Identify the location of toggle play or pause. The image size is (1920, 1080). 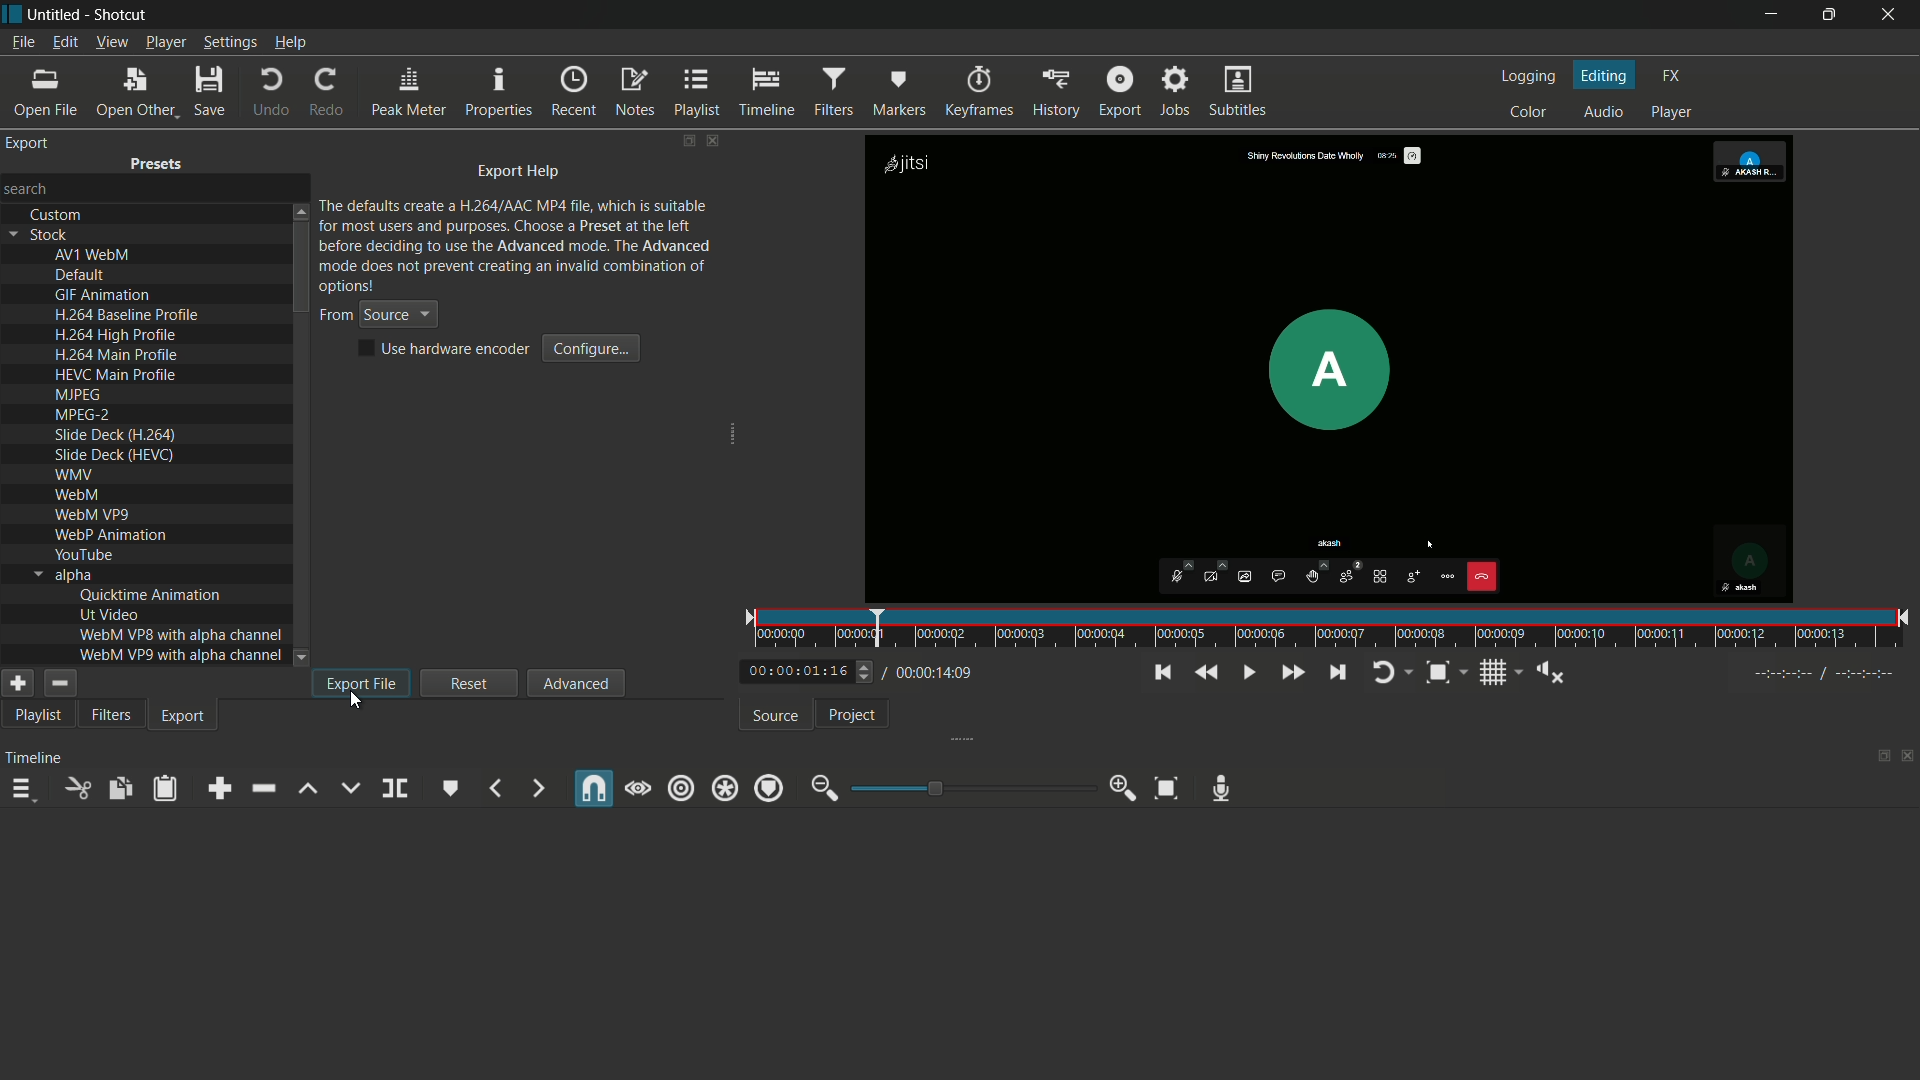
(1249, 673).